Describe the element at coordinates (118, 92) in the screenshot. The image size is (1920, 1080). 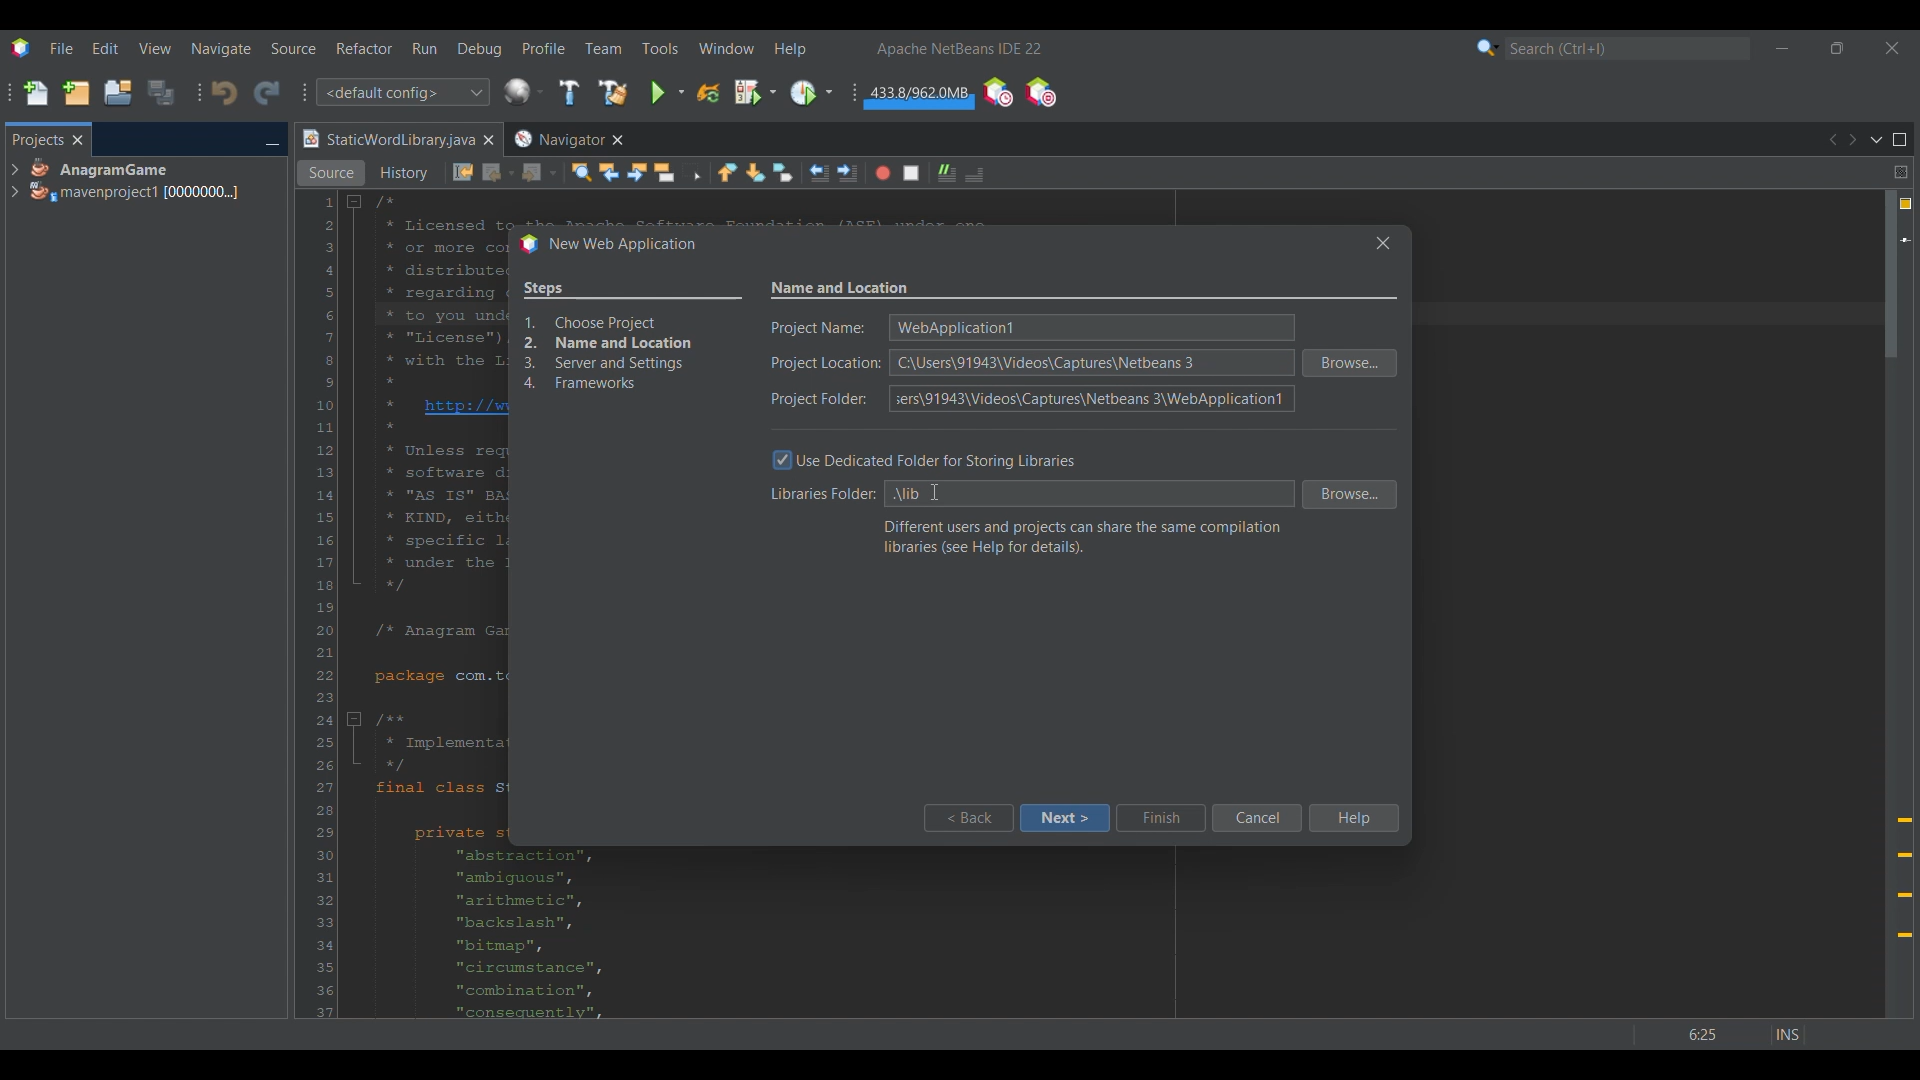
I see `Open project` at that location.